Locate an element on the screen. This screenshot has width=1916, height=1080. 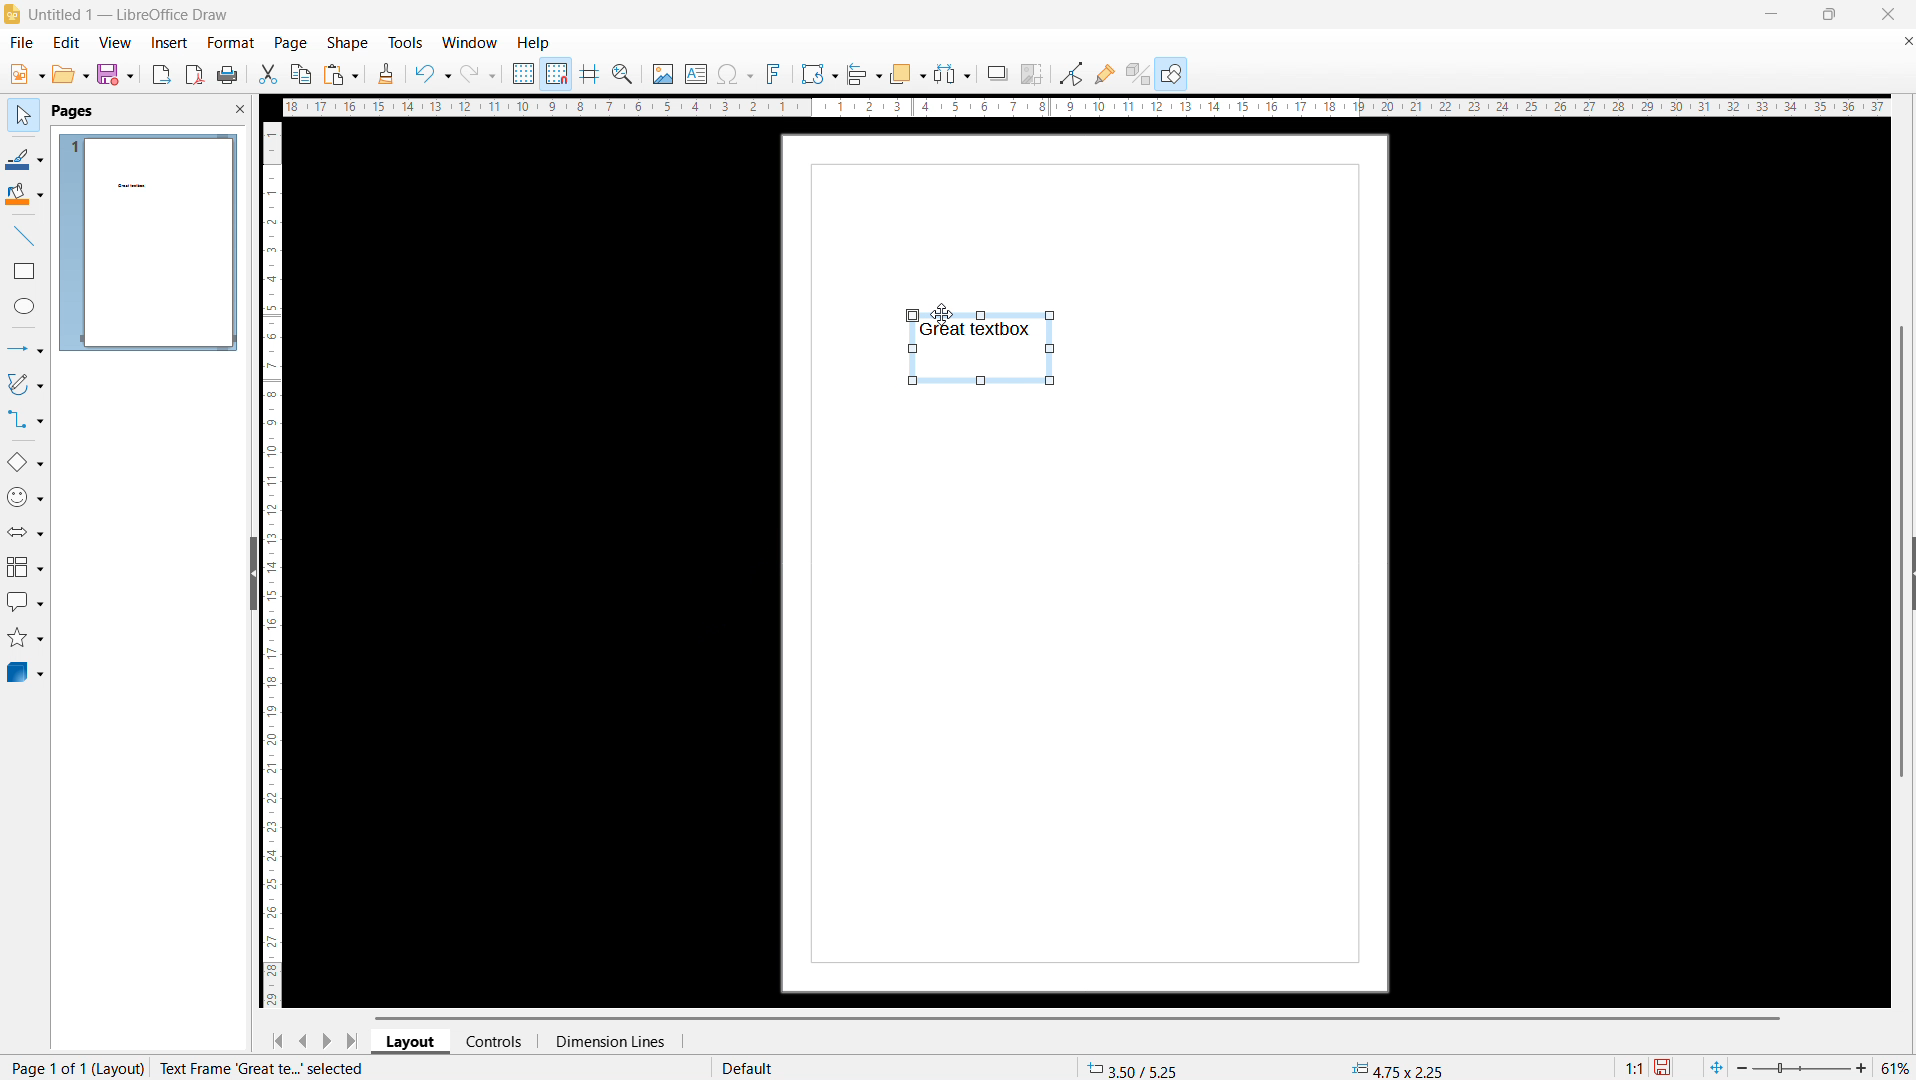
view is located at coordinates (114, 42).